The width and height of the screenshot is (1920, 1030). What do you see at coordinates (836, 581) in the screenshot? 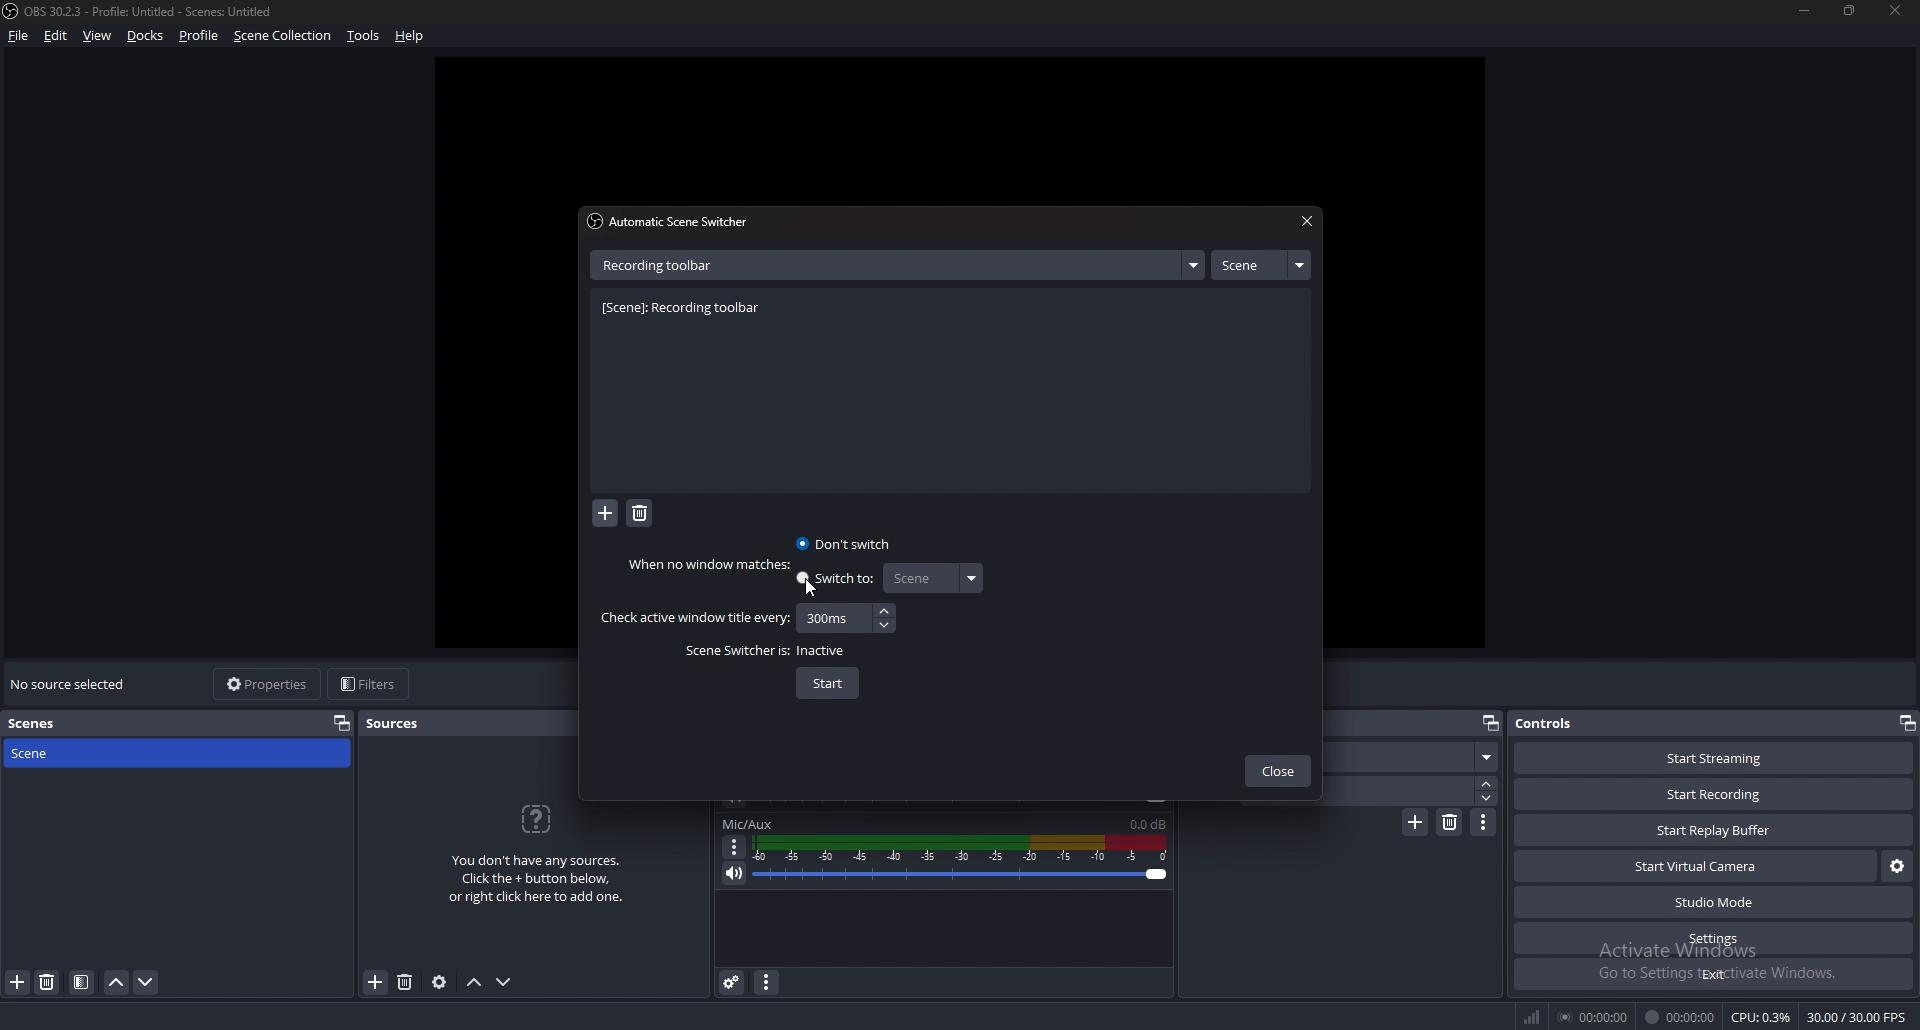
I see `switch to` at bounding box center [836, 581].